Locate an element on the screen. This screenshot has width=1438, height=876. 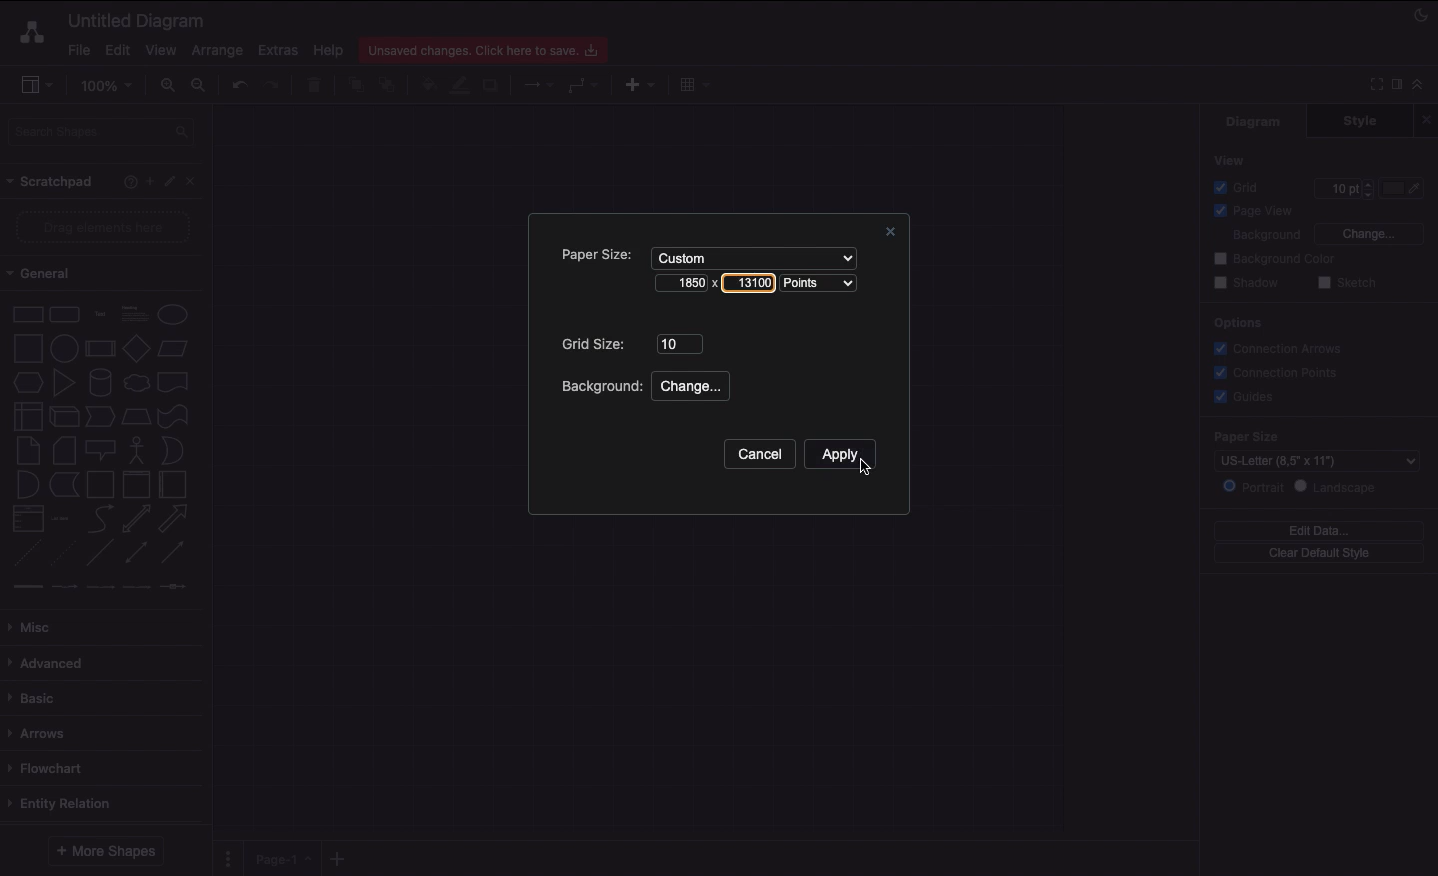
Apply is located at coordinates (841, 458).